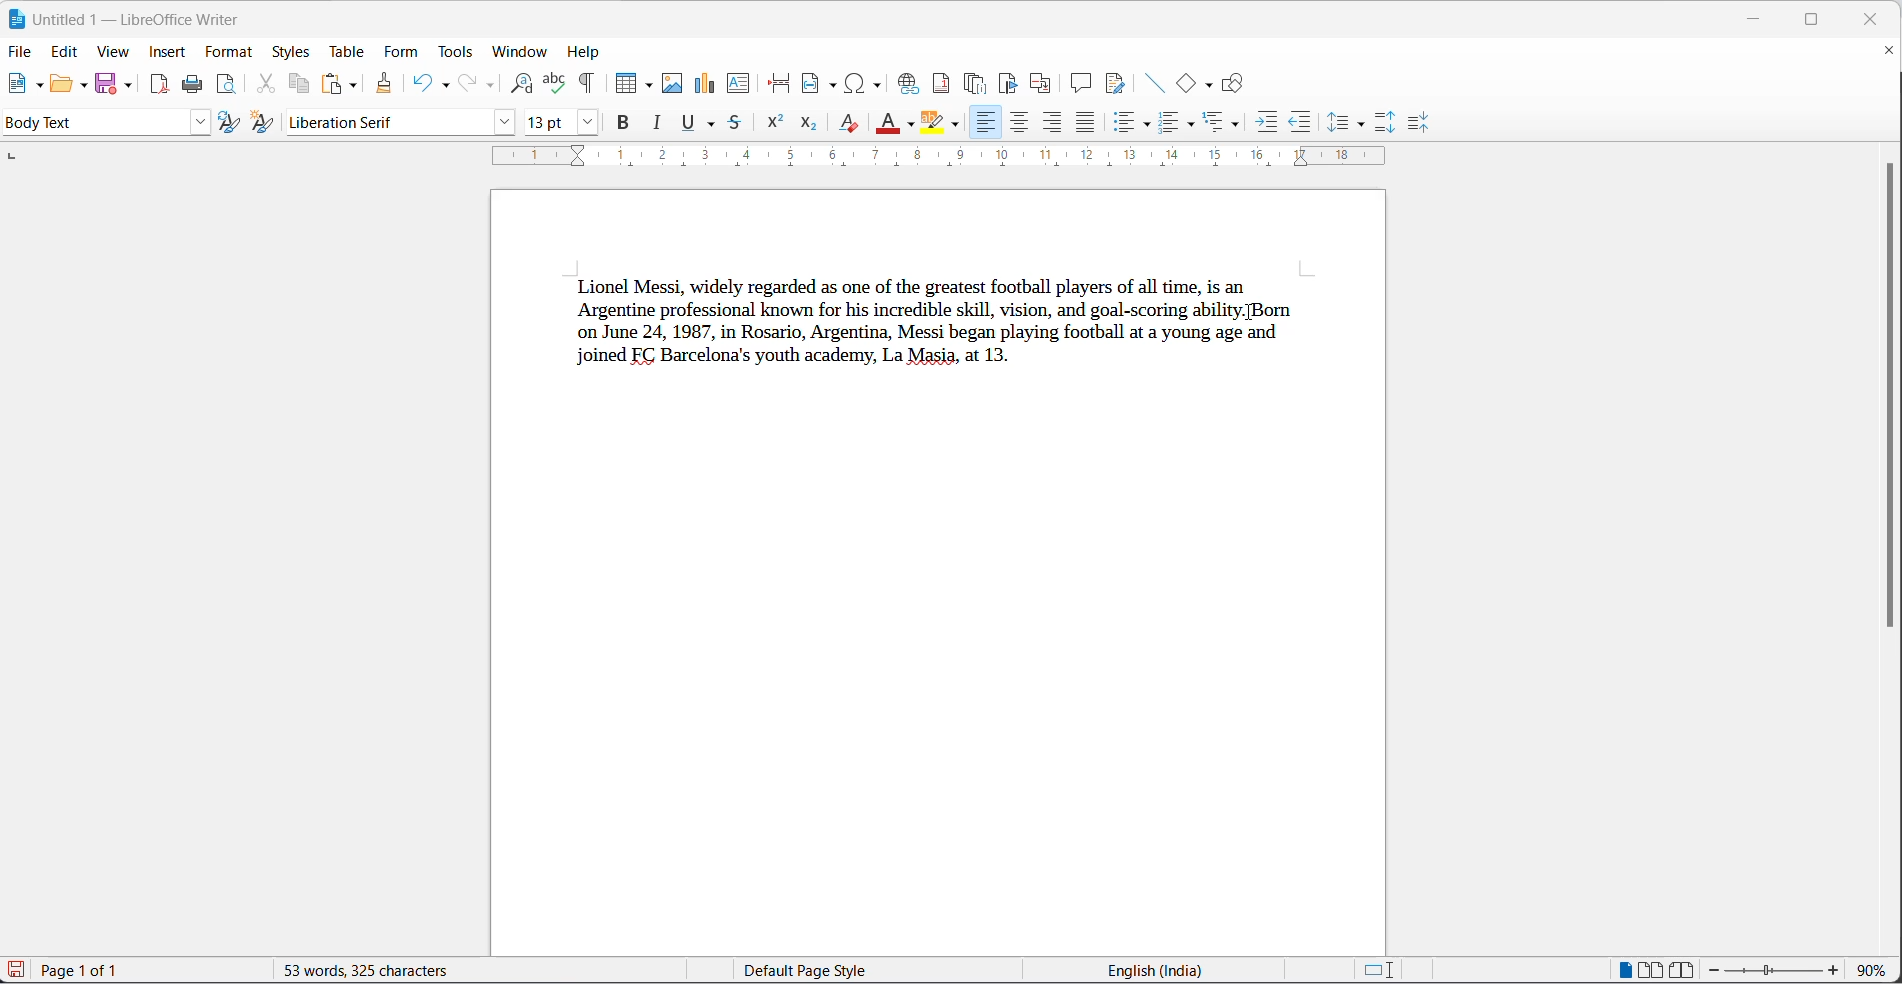 Image resolution: width=1902 pixels, height=984 pixels. Describe the element at coordinates (1835, 971) in the screenshot. I see `zoom increase` at that location.